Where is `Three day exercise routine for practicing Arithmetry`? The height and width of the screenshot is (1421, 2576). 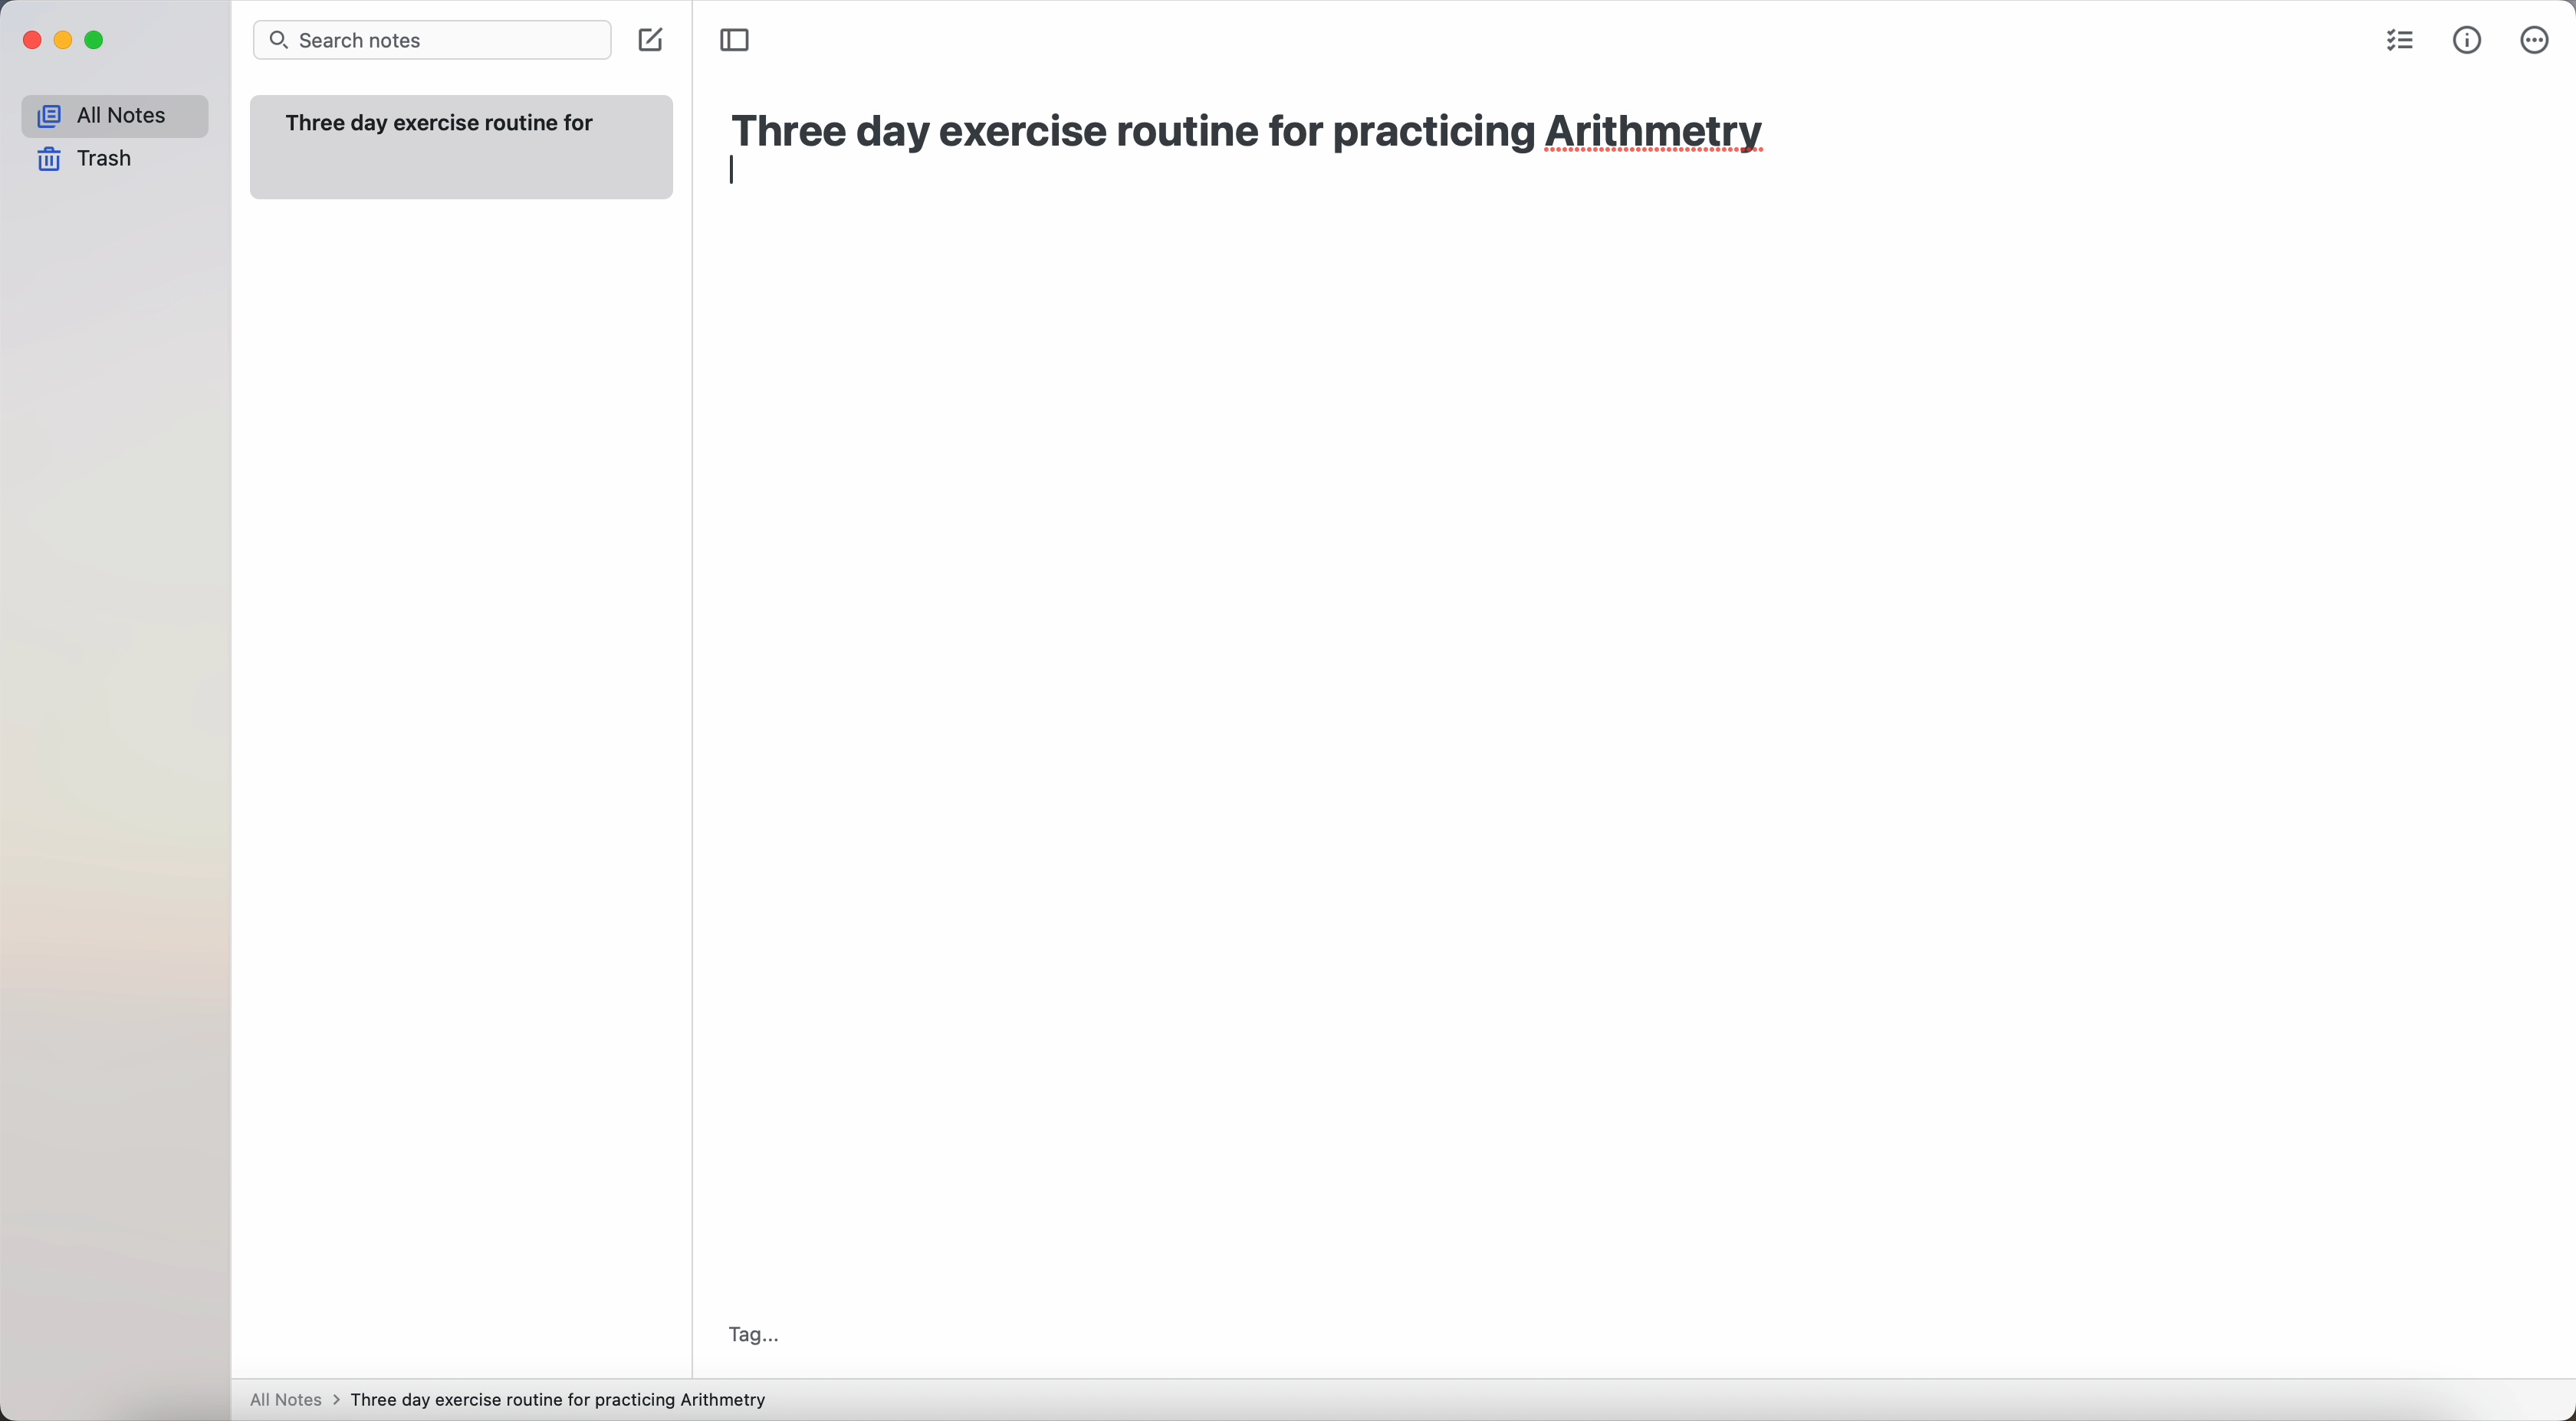 Three day exercise routine for practicing Arithmetry is located at coordinates (1267, 136).